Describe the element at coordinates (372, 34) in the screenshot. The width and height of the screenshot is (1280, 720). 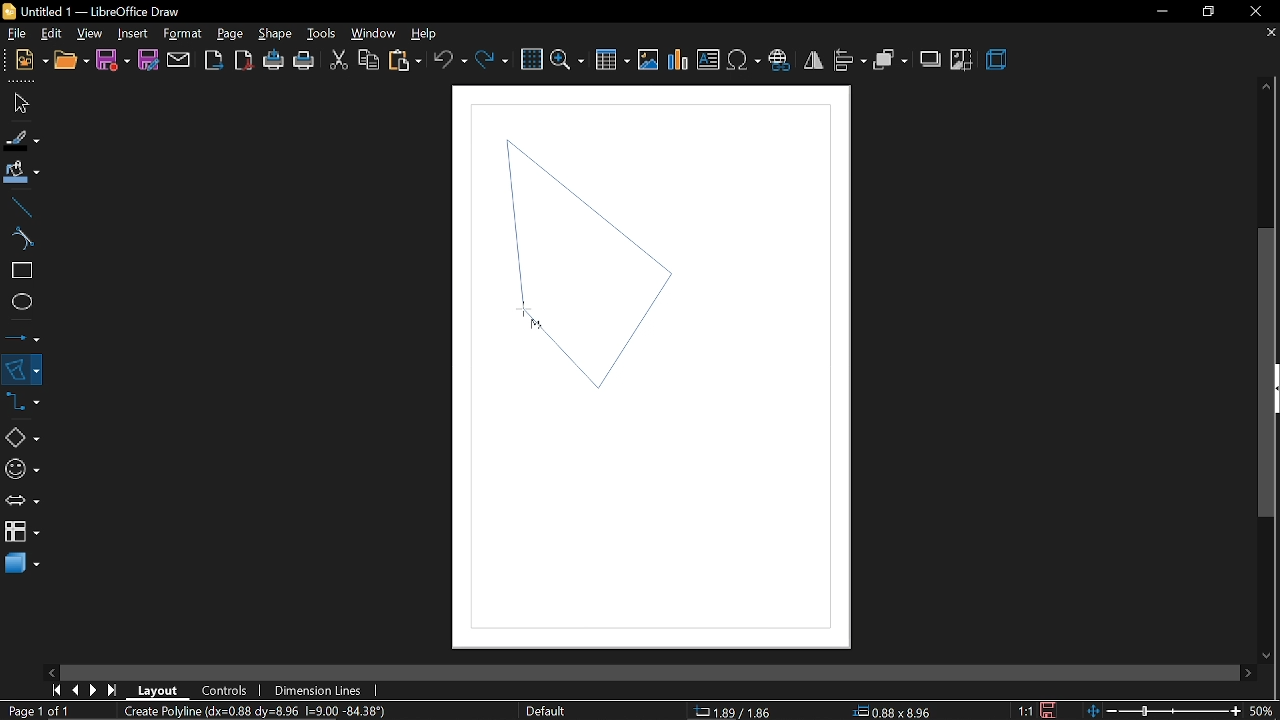
I see `window` at that location.